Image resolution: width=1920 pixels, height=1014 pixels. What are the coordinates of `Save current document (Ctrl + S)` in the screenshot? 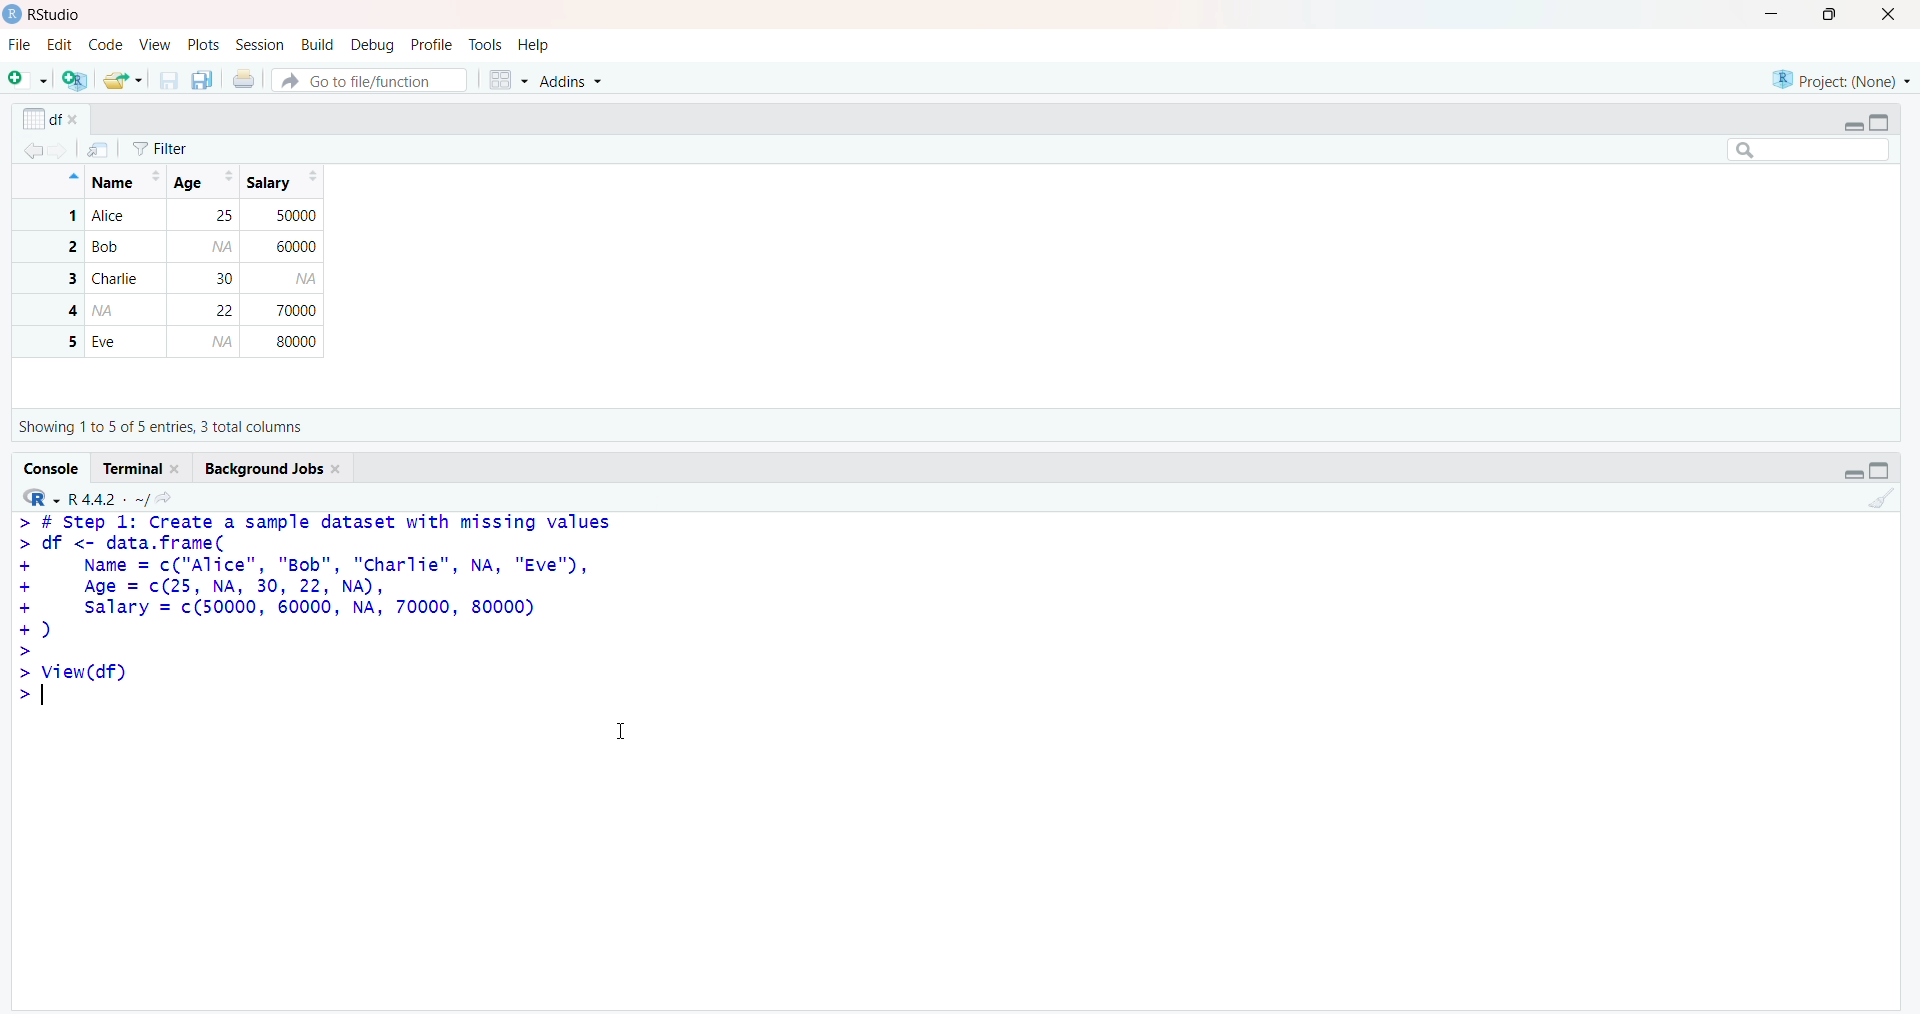 It's located at (167, 81).